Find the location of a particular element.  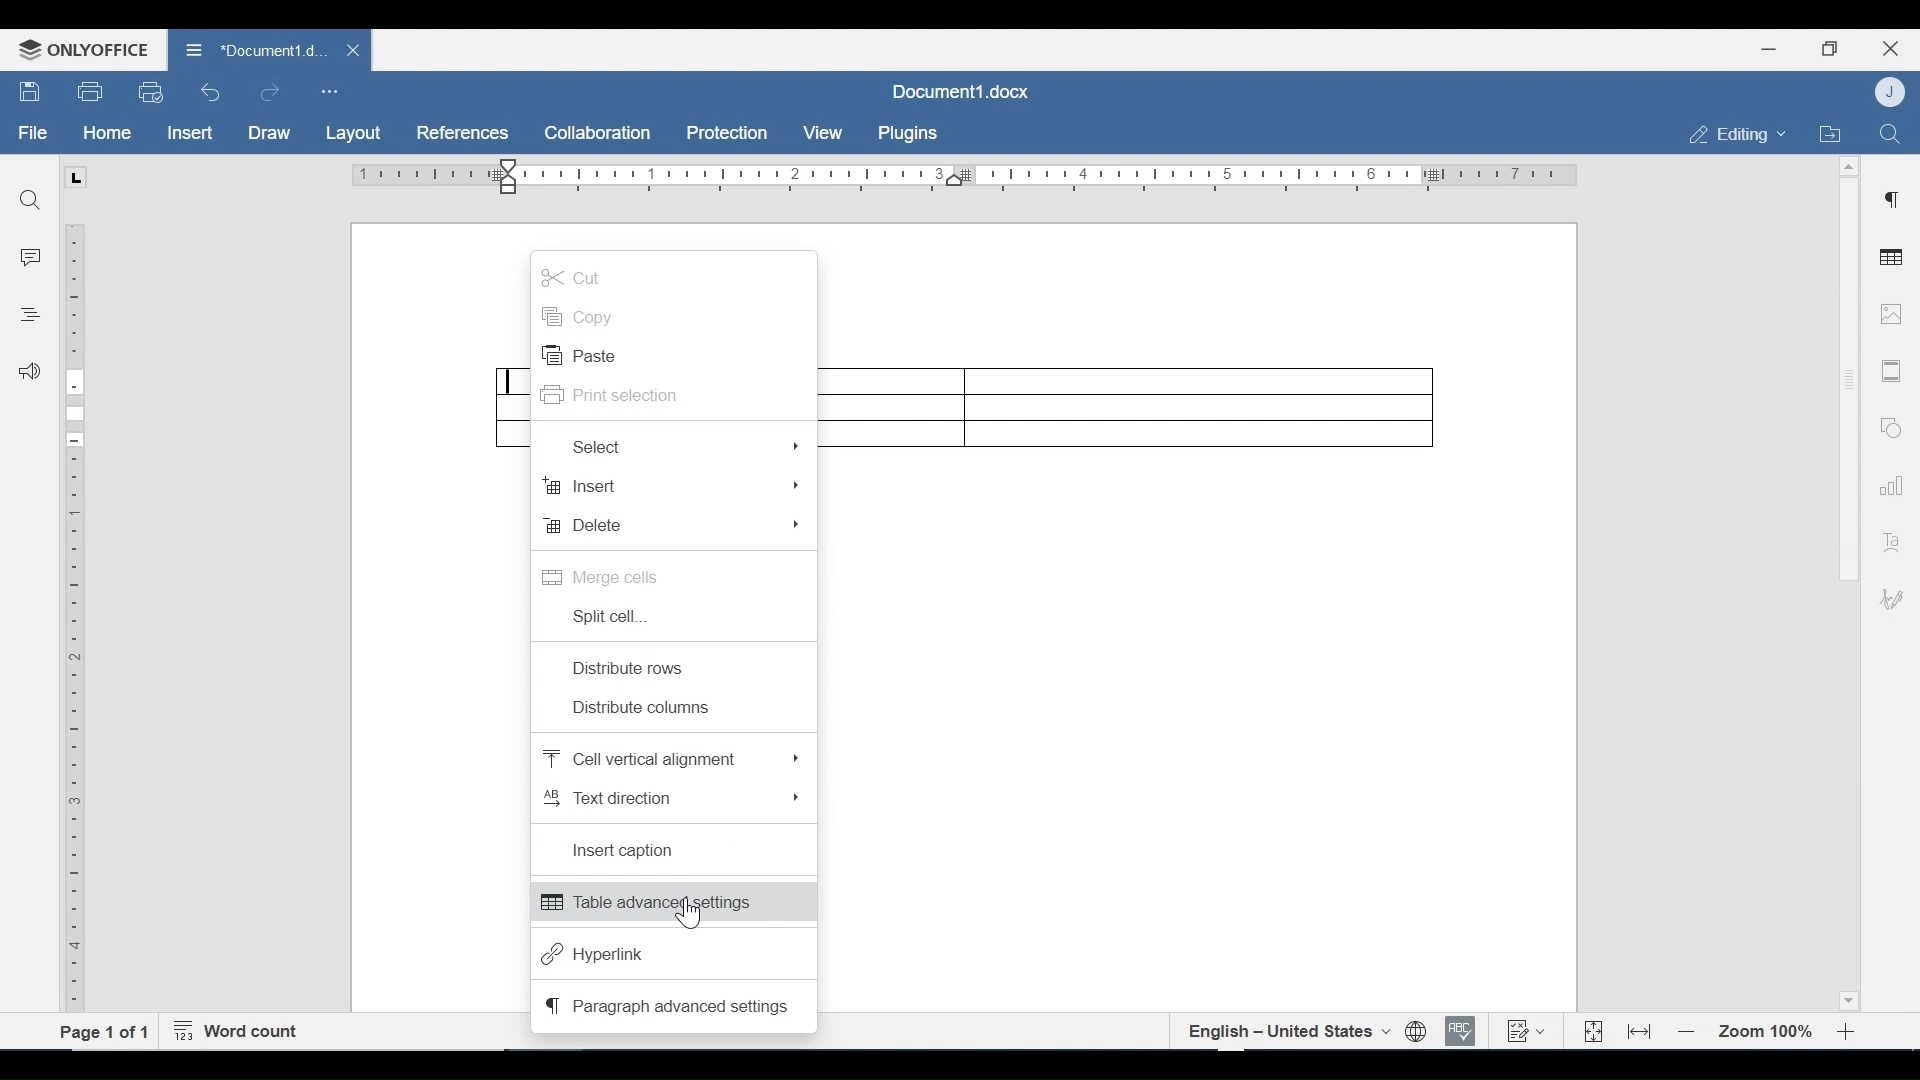

Text Direction is located at coordinates (670, 797).